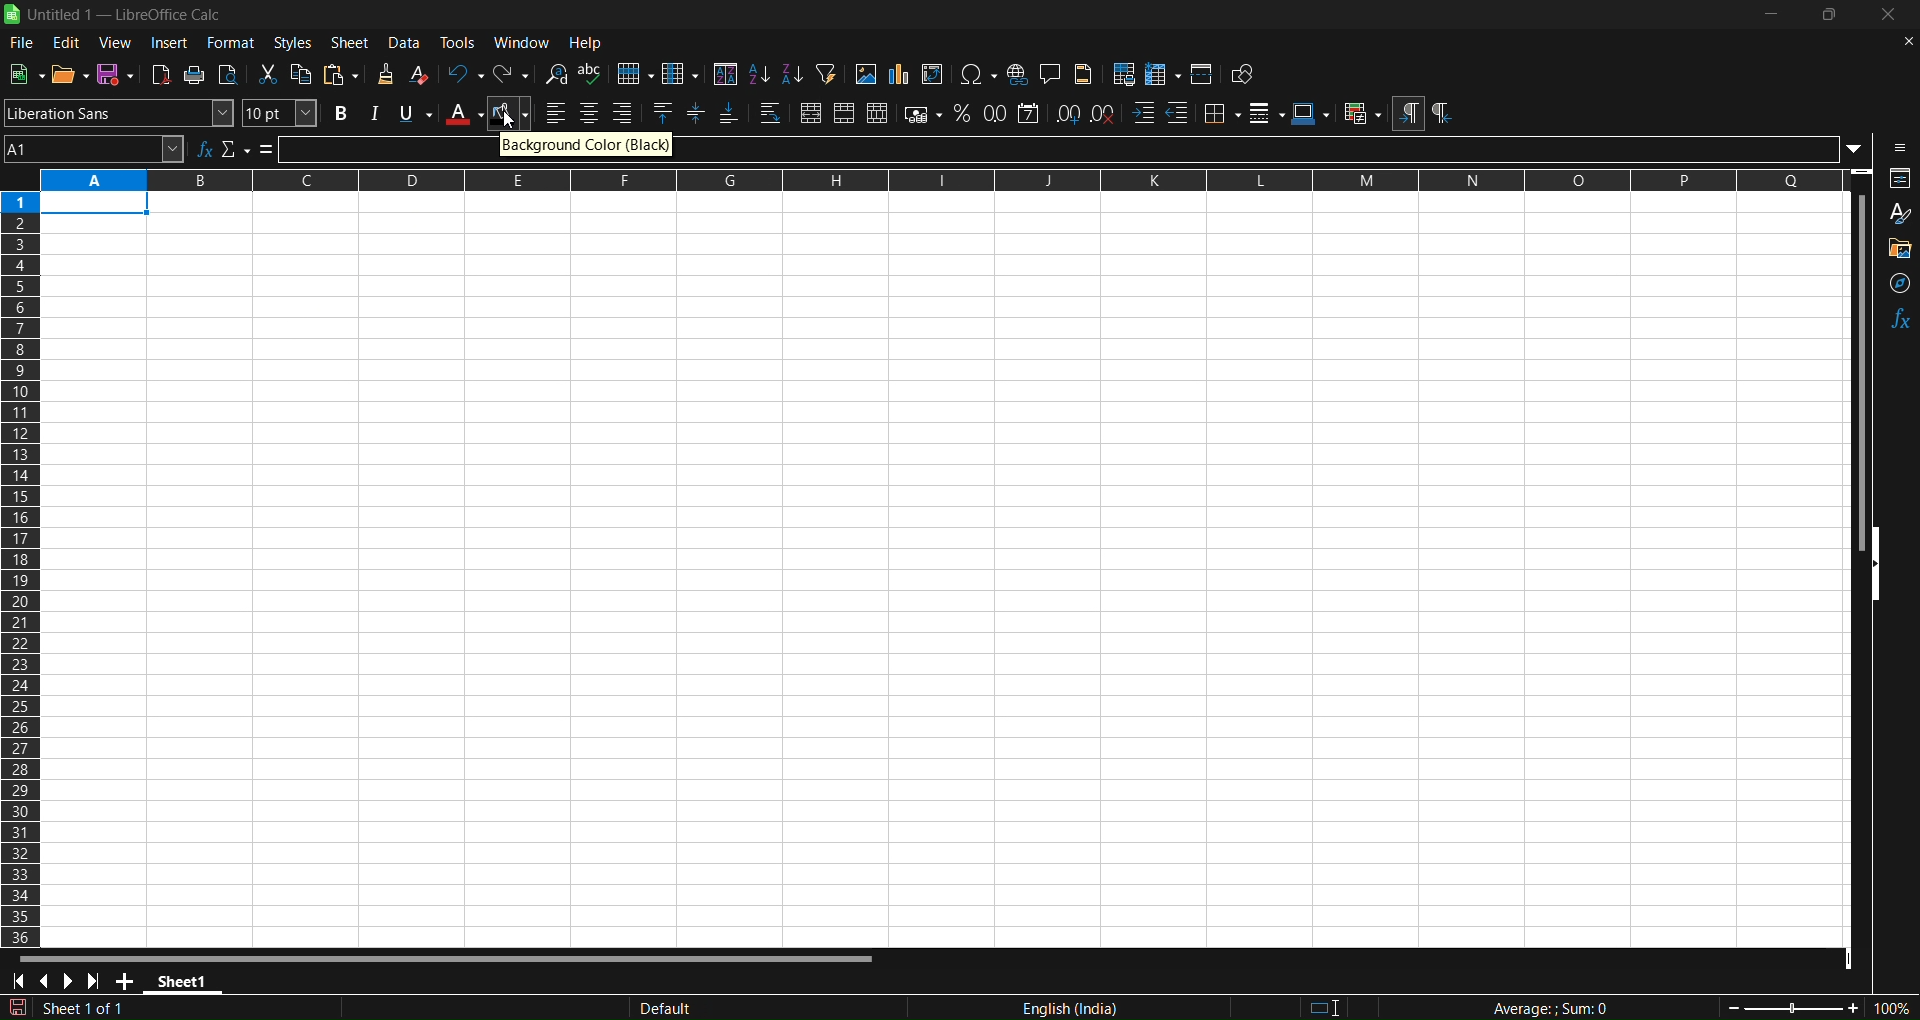 Image resolution: width=1920 pixels, height=1020 pixels. What do you see at coordinates (1017, 74) in the screenshot?
I see `insert hyperlink` at bounding box center [1017, 74].